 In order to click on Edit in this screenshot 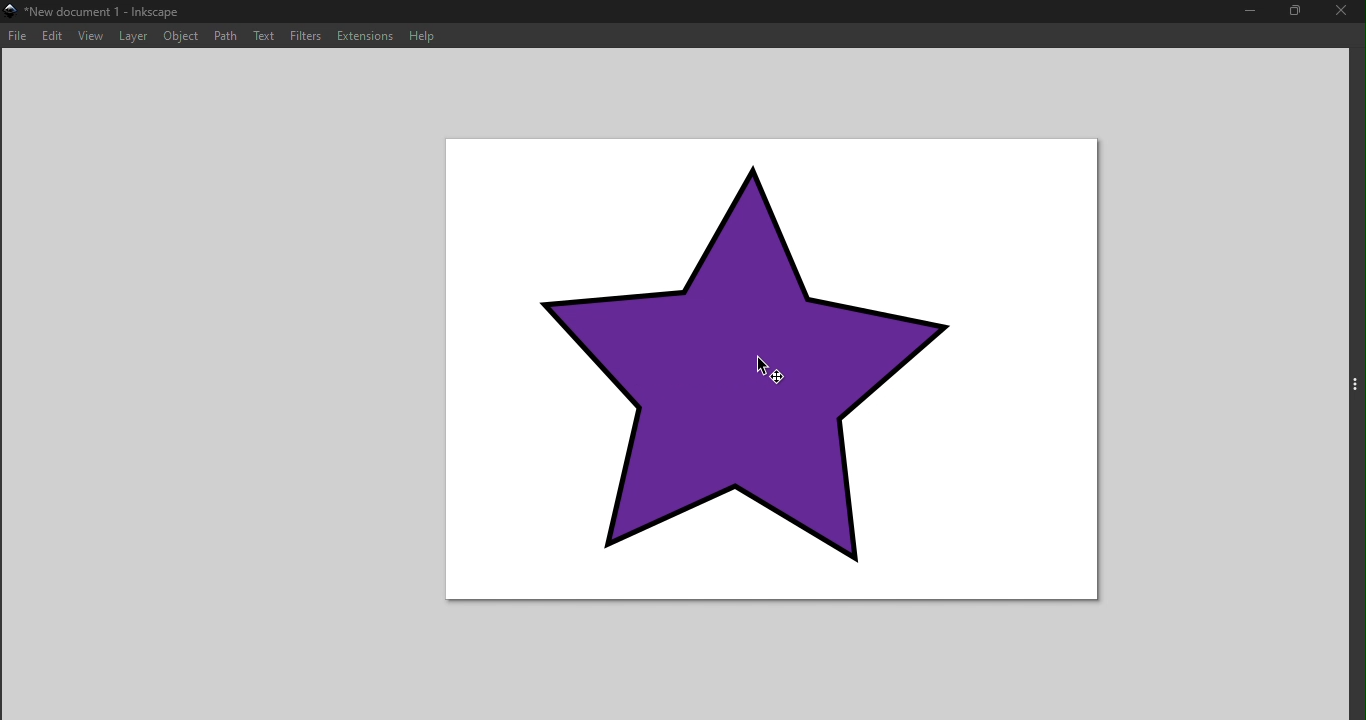, I will do `click(52, 35)`.